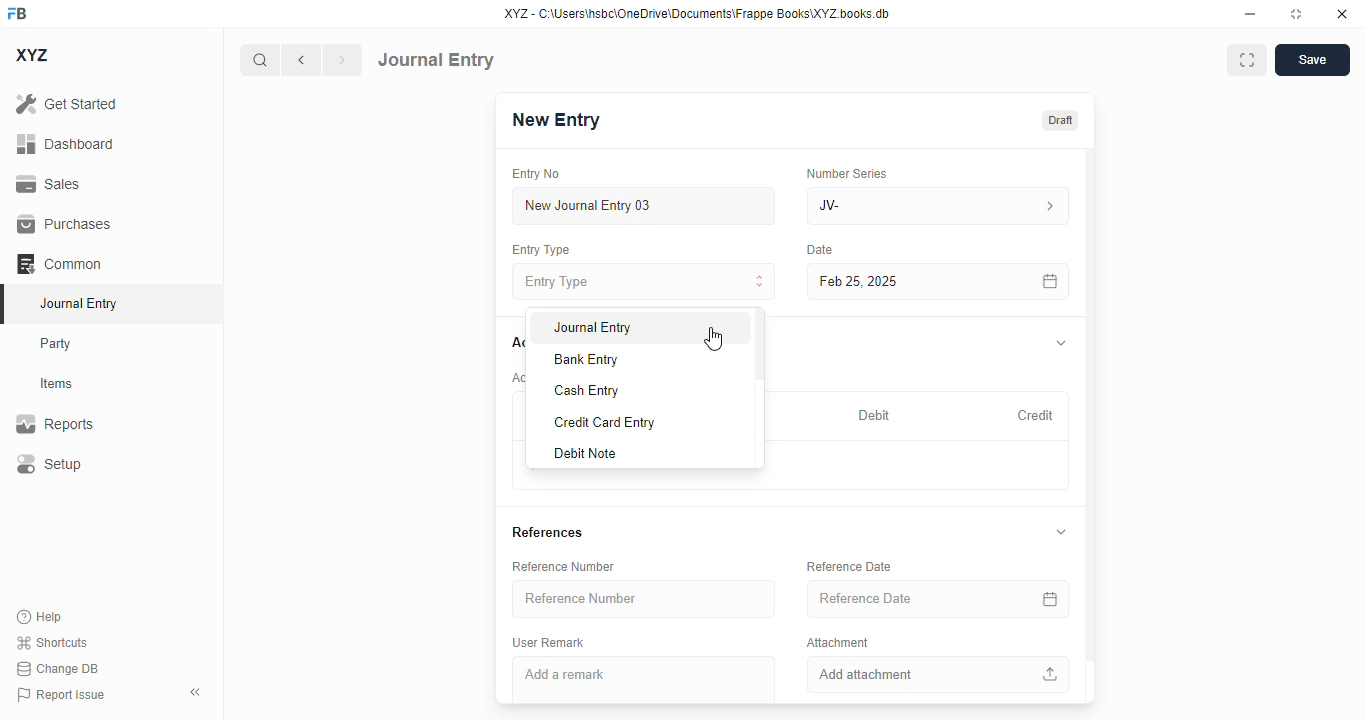  I want to click on number series, so click(846, 173).